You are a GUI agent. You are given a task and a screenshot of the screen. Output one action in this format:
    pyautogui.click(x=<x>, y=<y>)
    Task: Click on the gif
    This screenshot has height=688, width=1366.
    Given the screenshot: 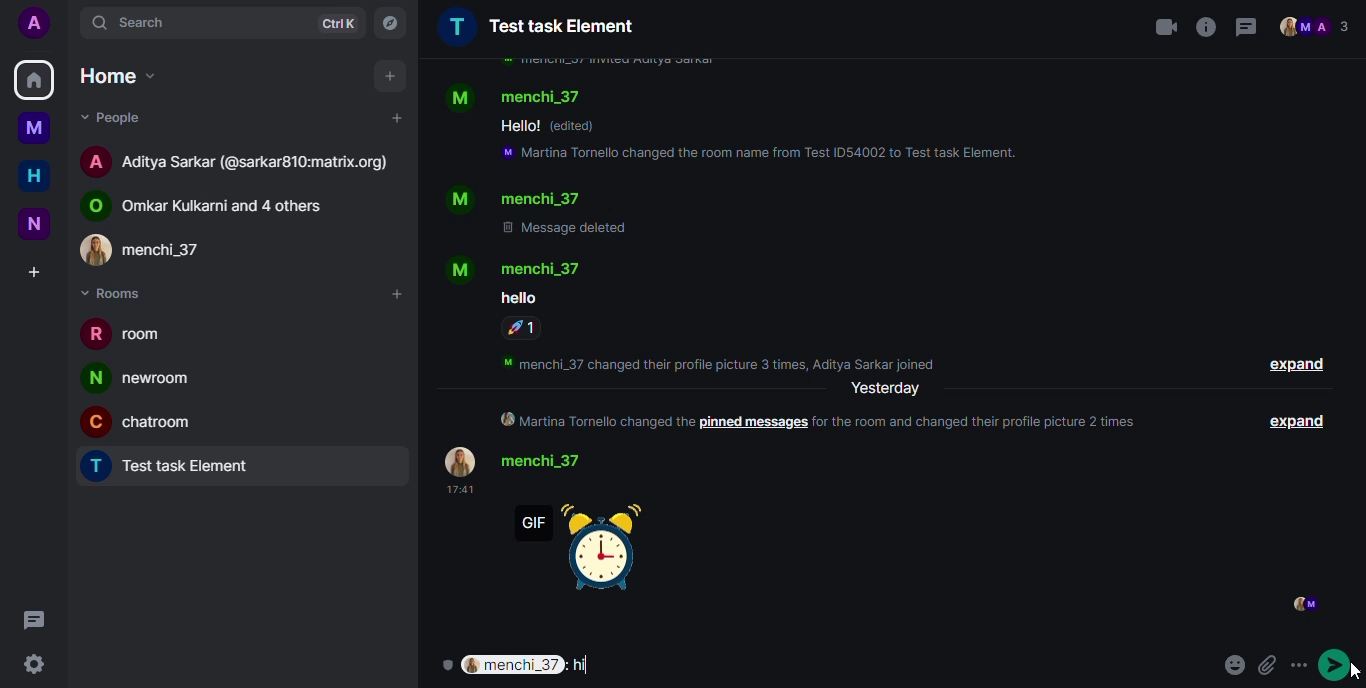 What is the action you would take?
    pyautogui.click(x=587, y=545)
    